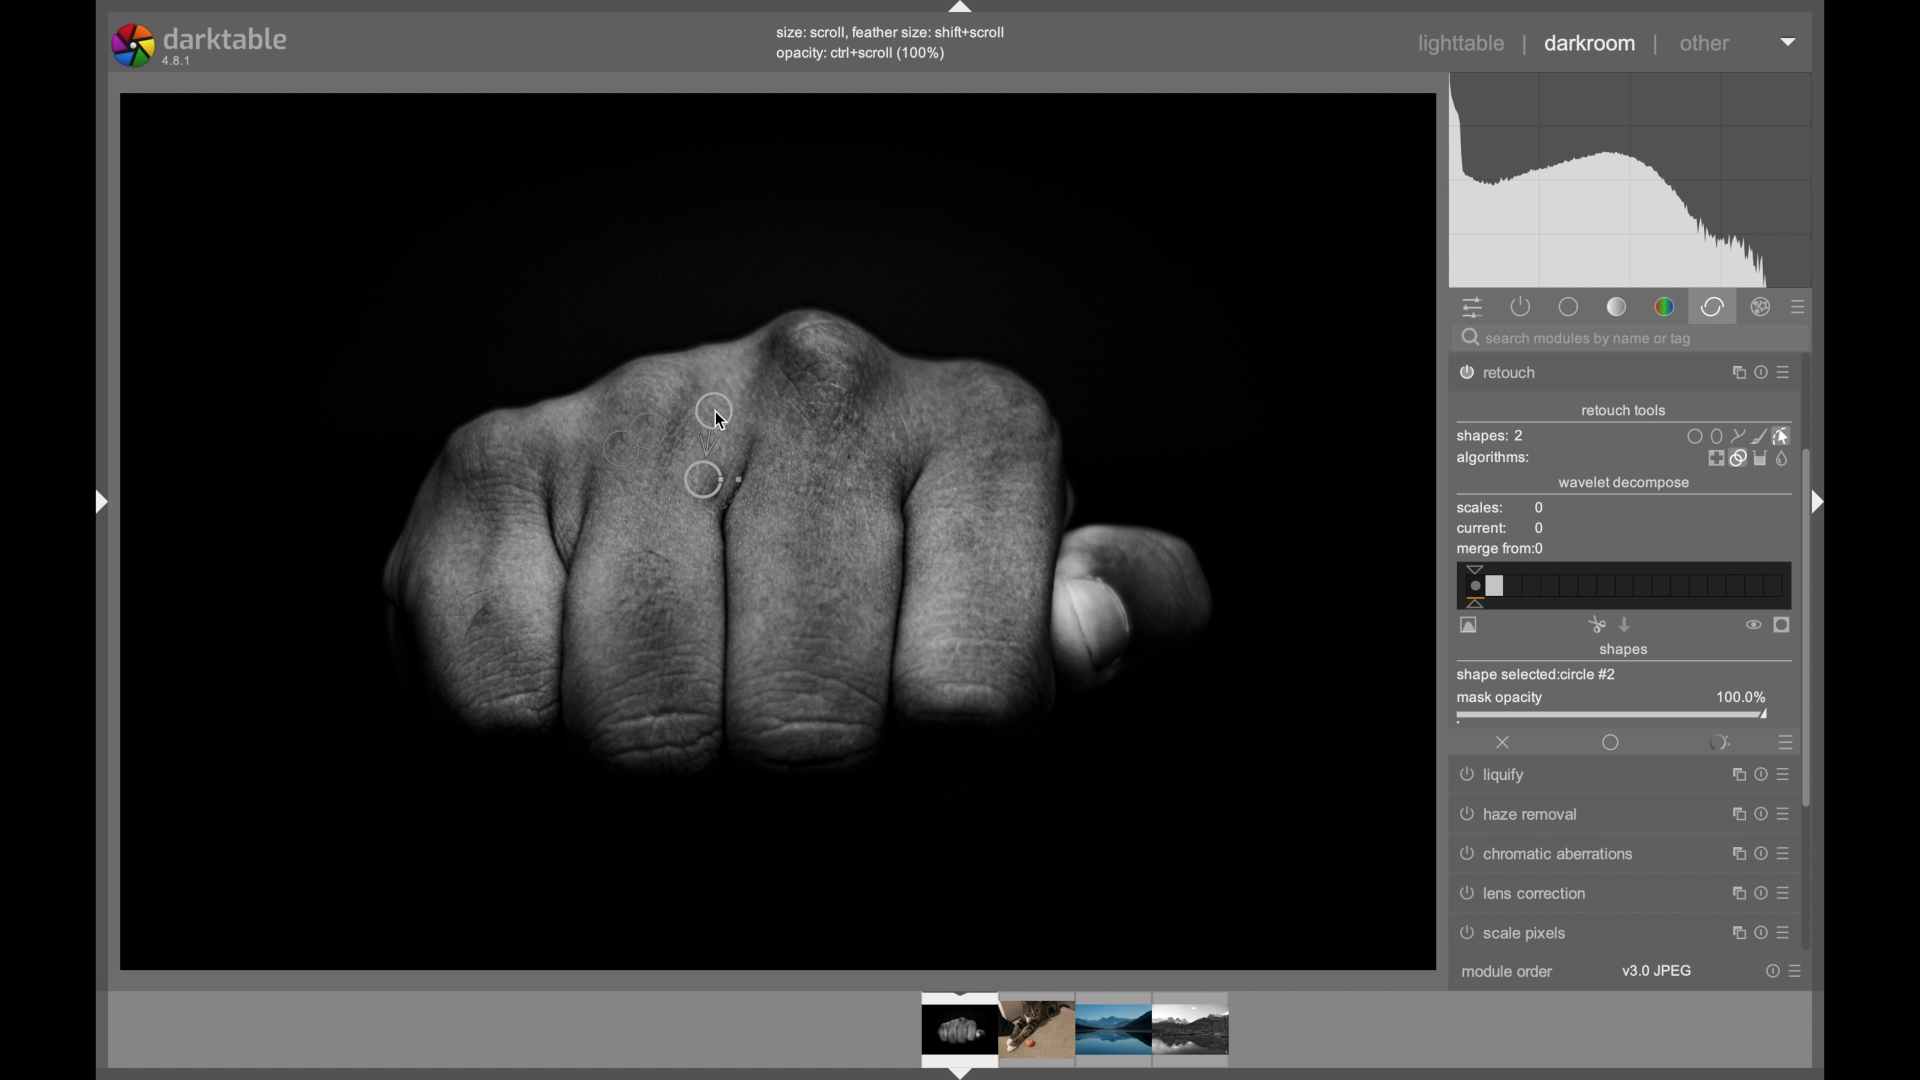 This screenshot has width=1920, height=1080. Describe the element at coordinates (1733, 891) in the screenshot. I see `maximize` at that location.